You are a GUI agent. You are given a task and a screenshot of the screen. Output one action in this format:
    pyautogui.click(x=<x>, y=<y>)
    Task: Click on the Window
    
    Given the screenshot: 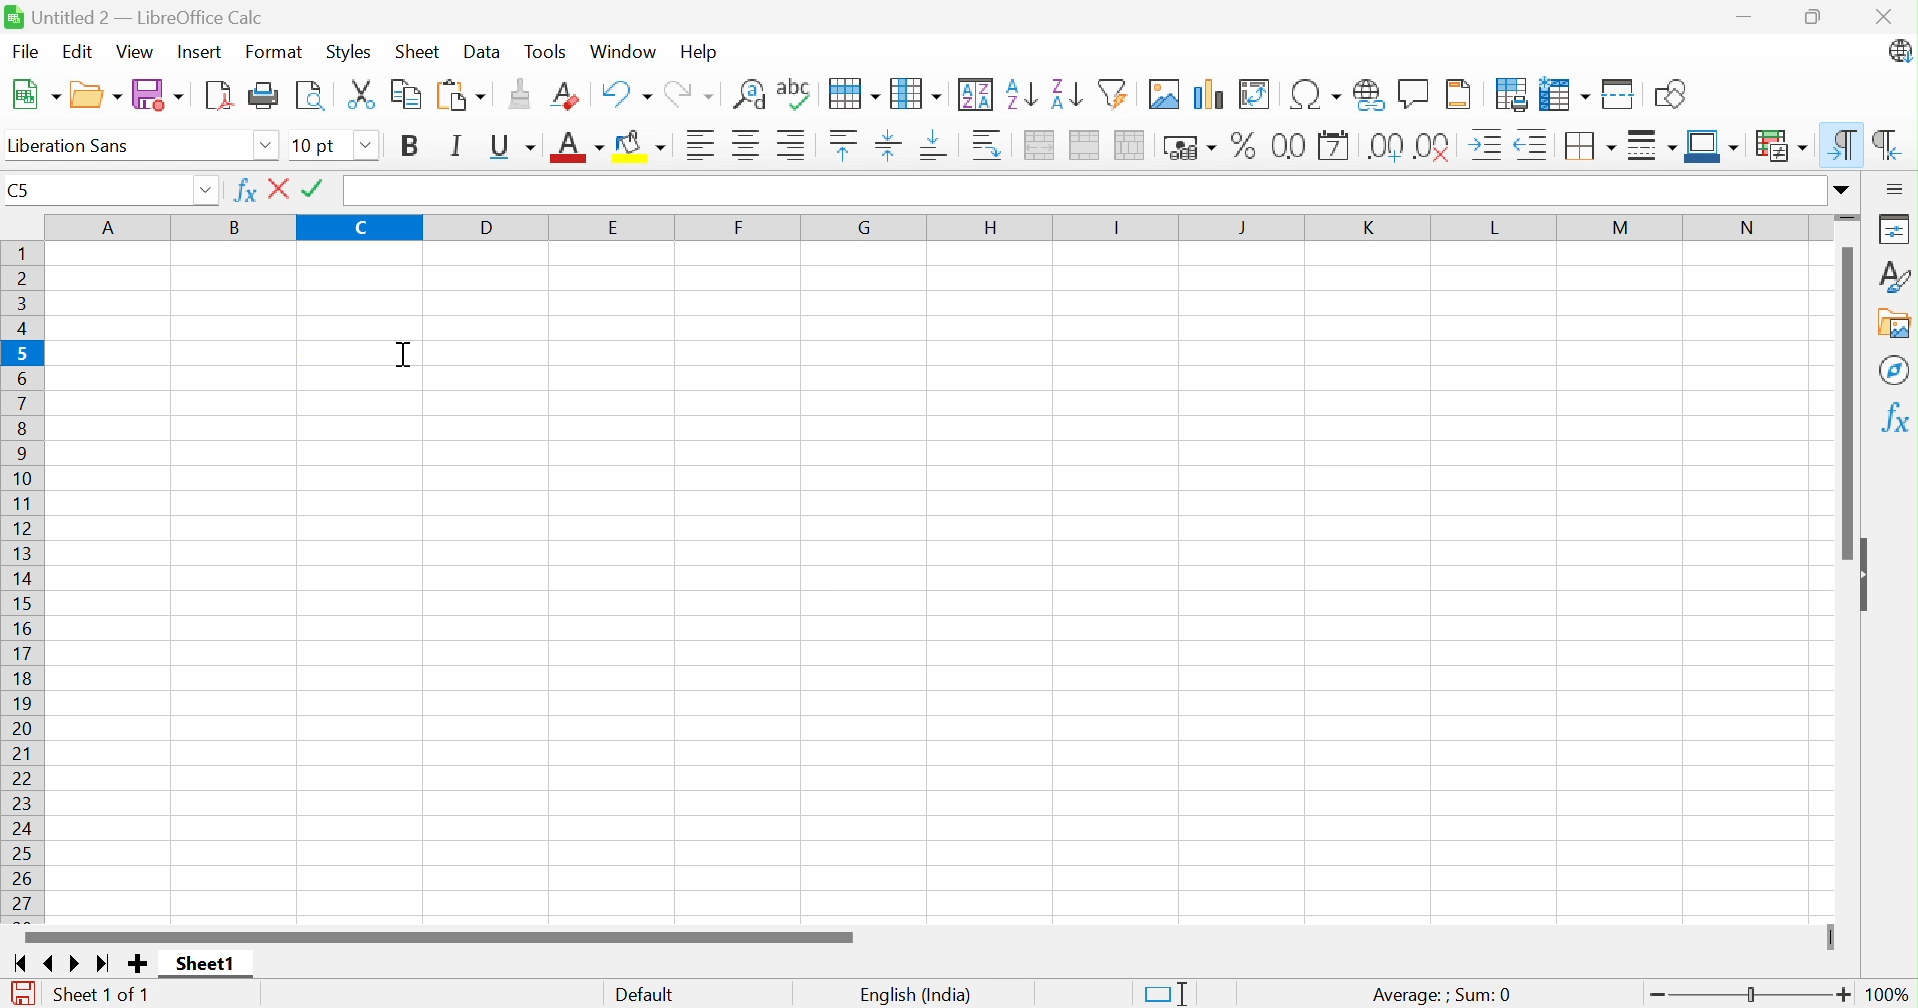 What is the action you would take?
    pyautogui.click(x=622, y=51)
    